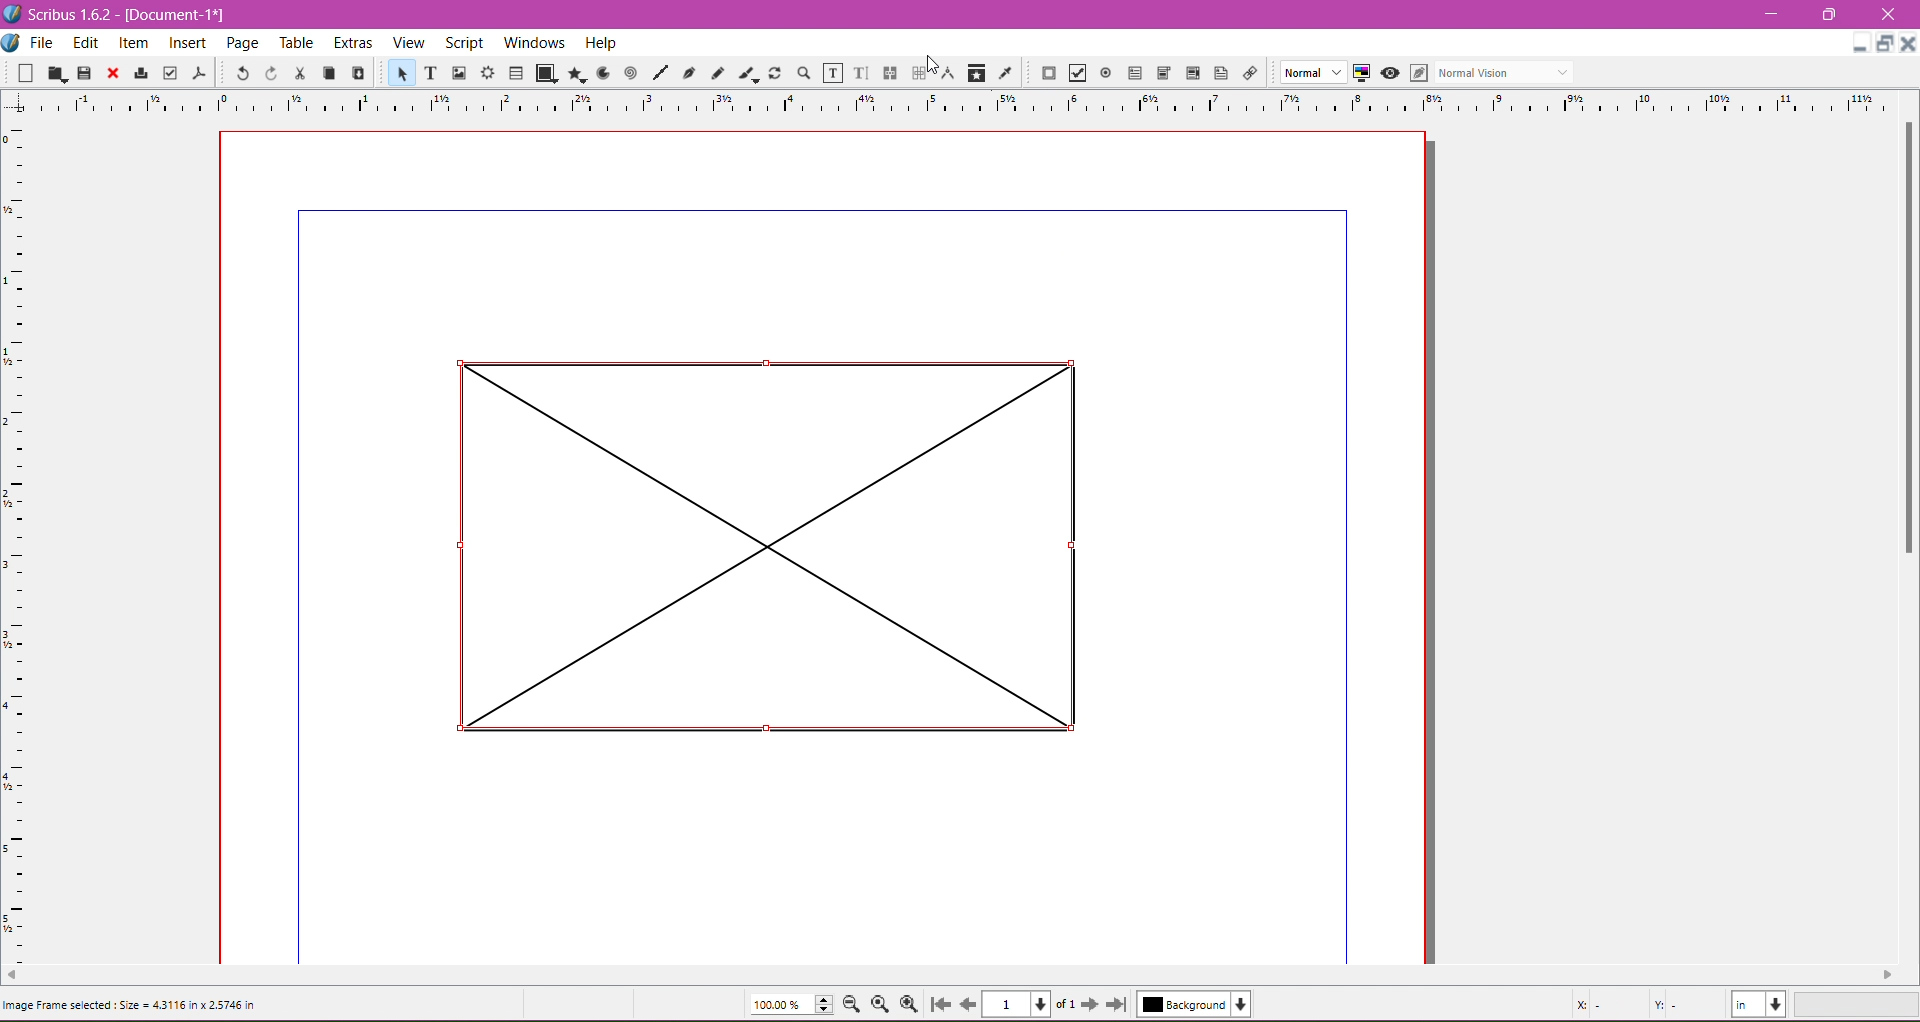 This screenshot has width=1920, height=1022. Describe the element at coordinates (936, 61) in the screenshot. I see `Cursor` at that location.